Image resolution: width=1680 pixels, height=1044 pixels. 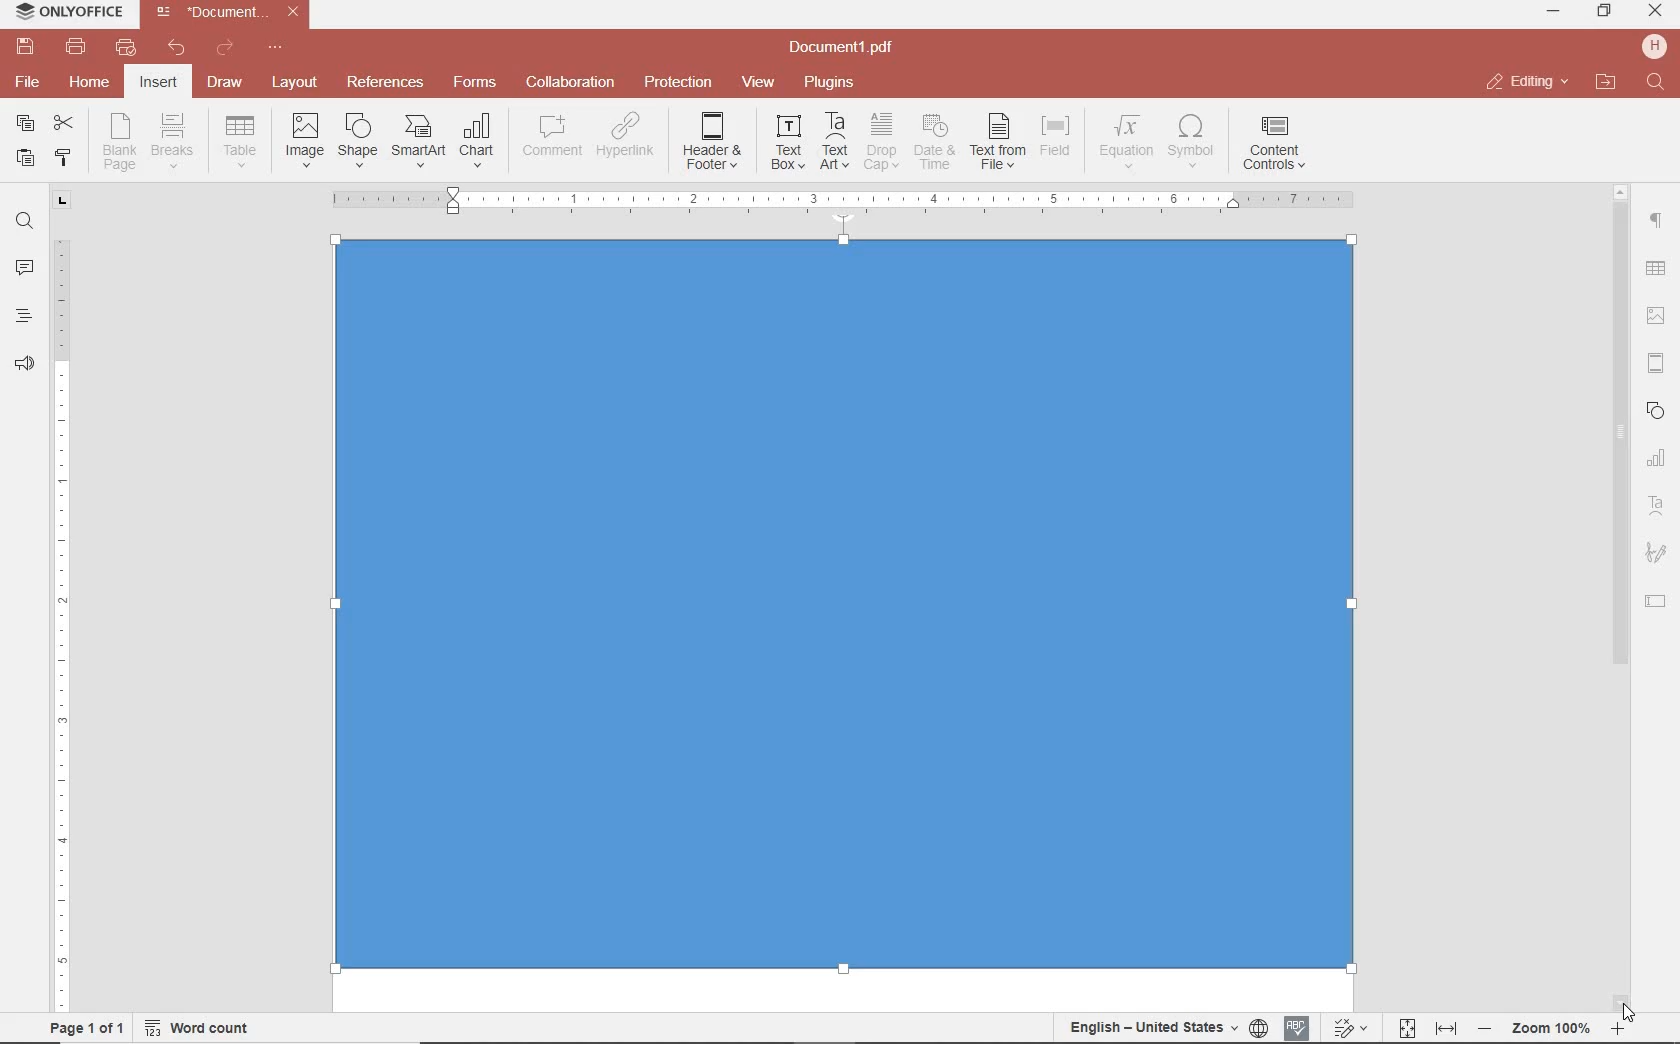 I want to click on INSERT FIELD, so click(x=1057, y=136).